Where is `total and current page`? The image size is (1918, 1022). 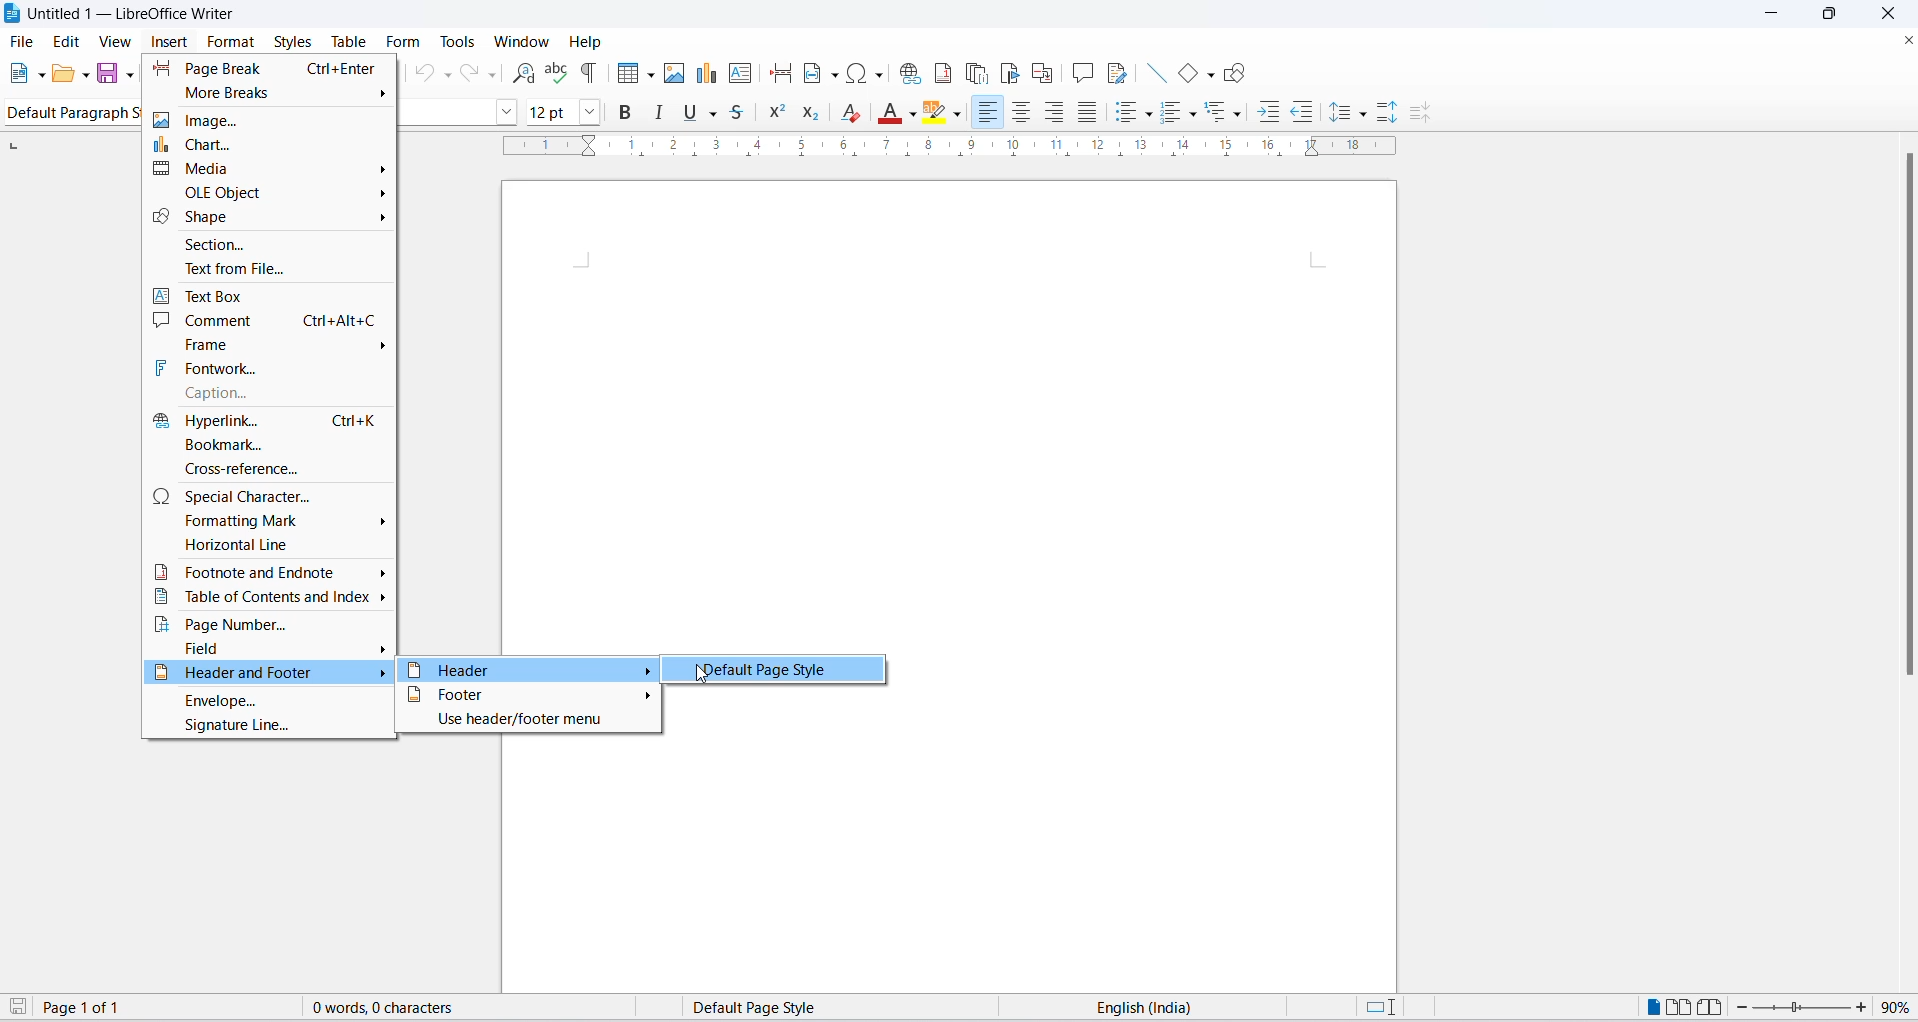
total and current page is located at coordinates (97, 1009).